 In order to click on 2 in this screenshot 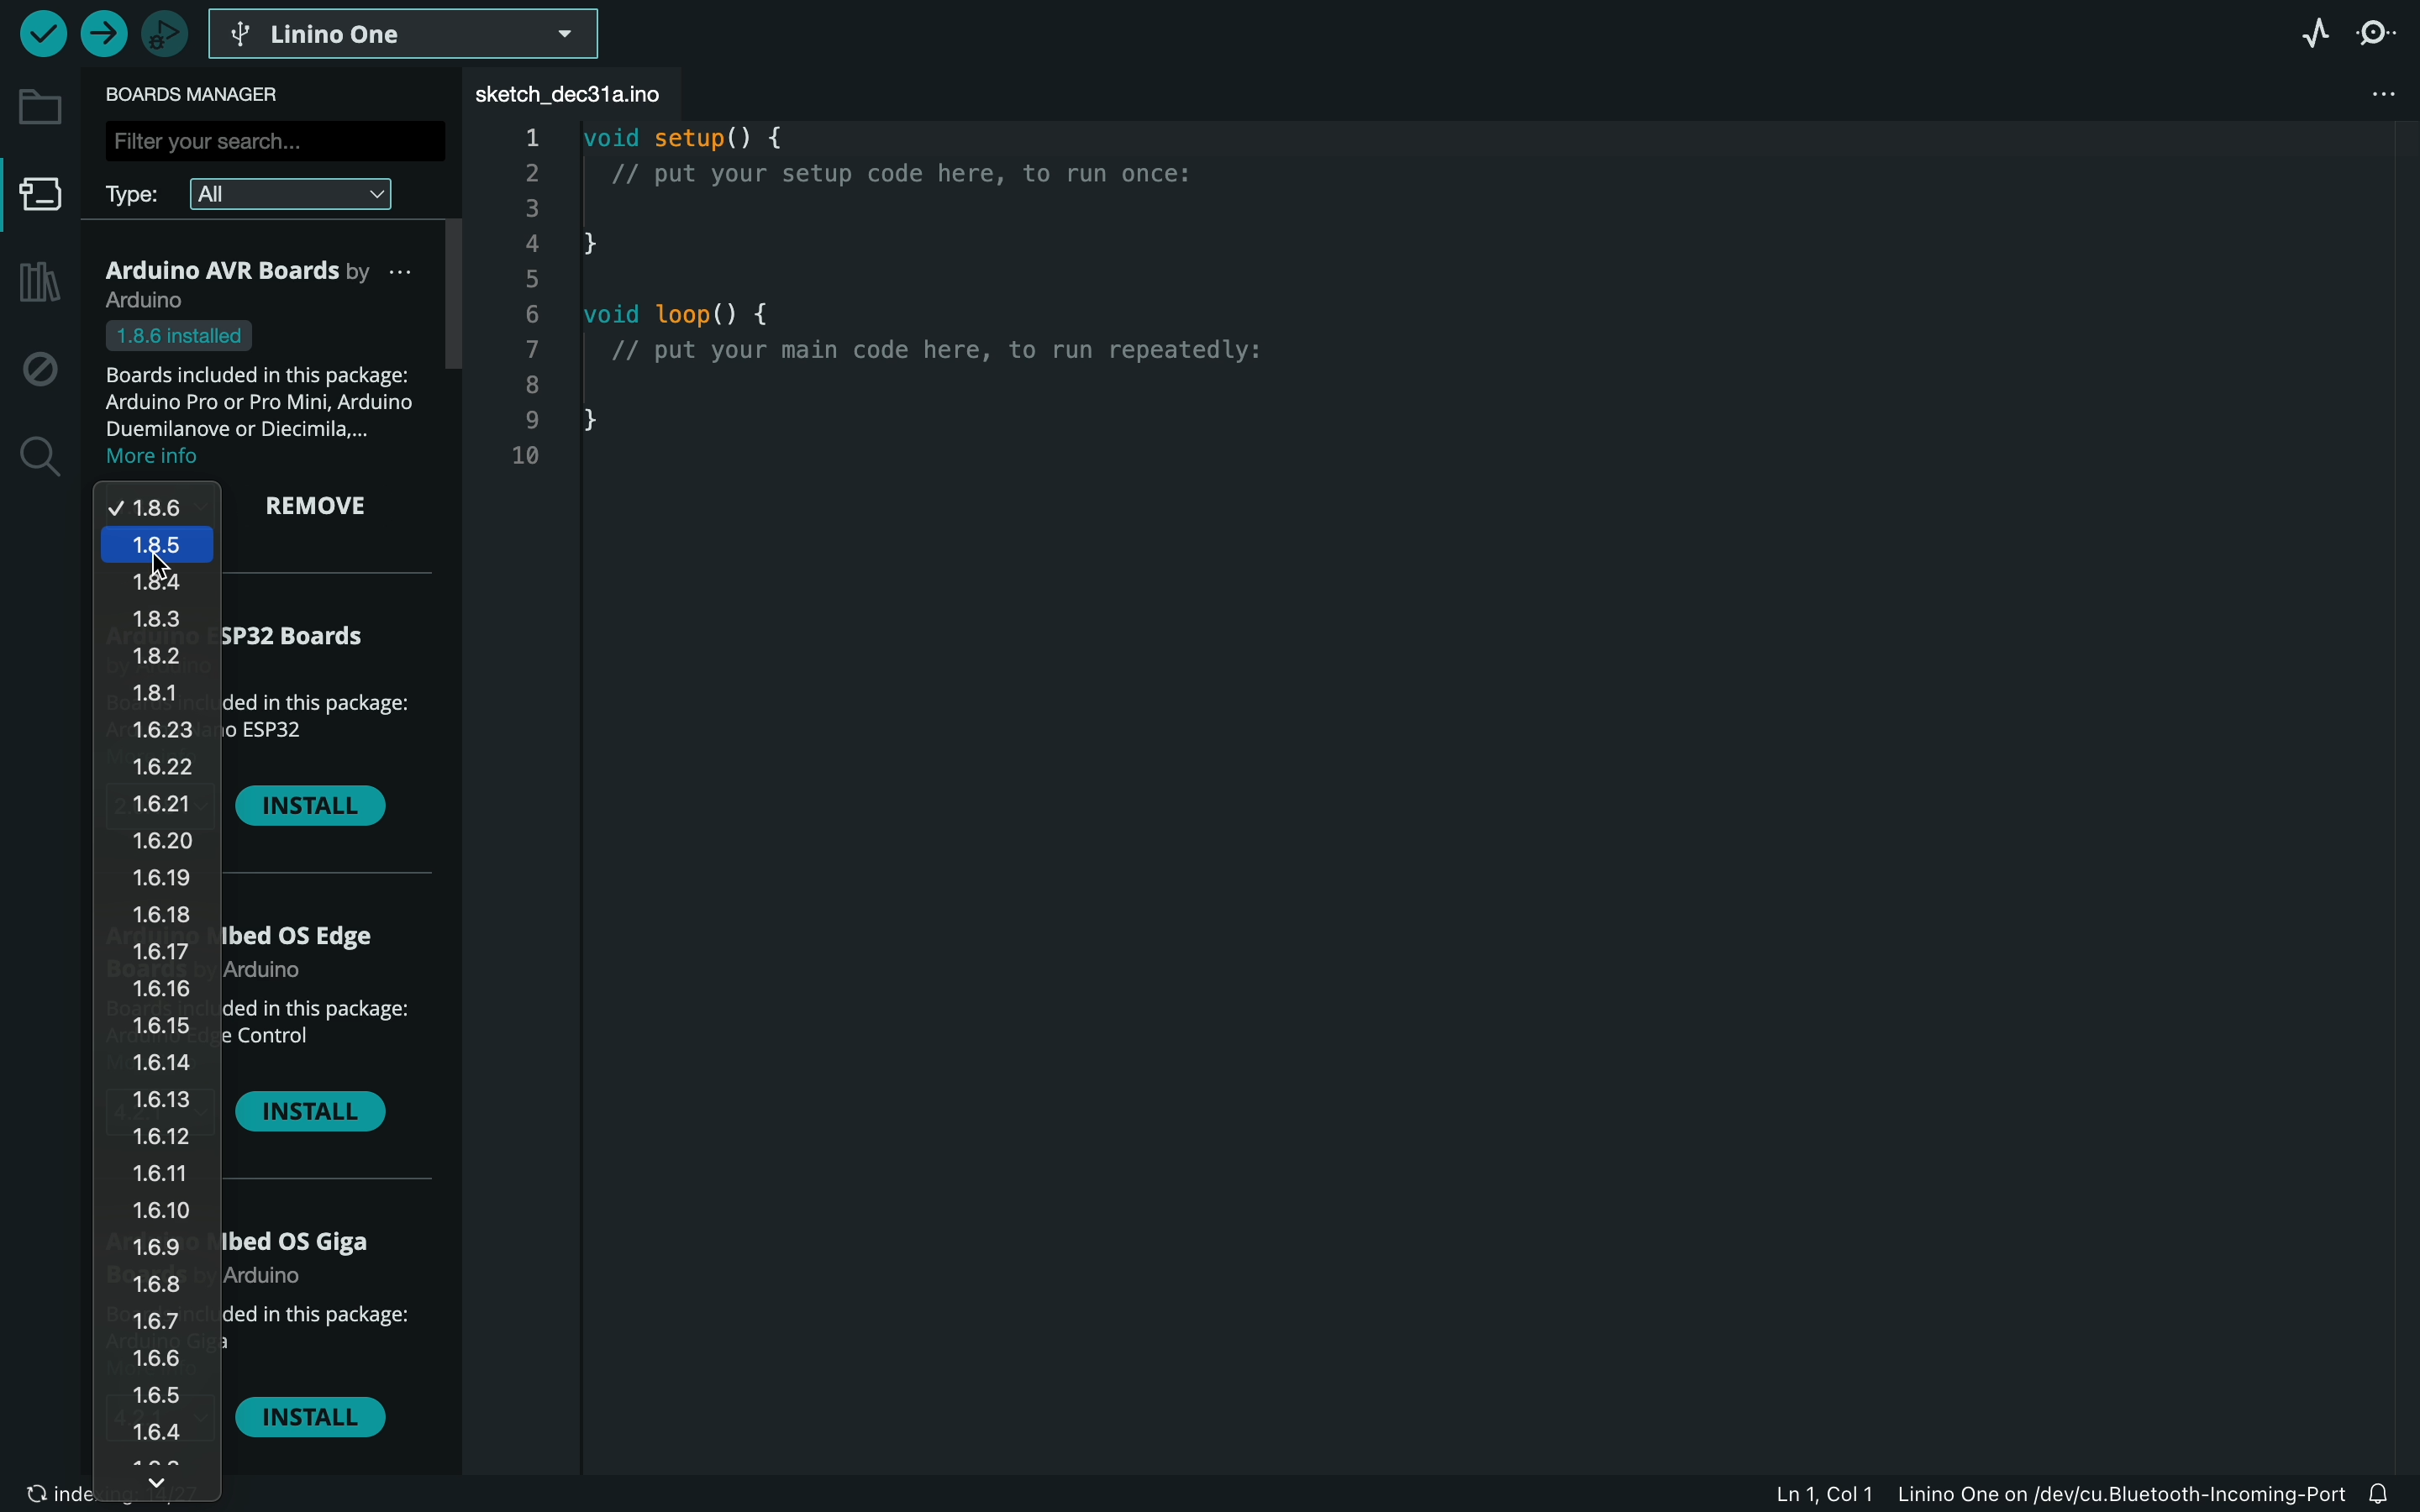, I will do `click(529, 172)`.